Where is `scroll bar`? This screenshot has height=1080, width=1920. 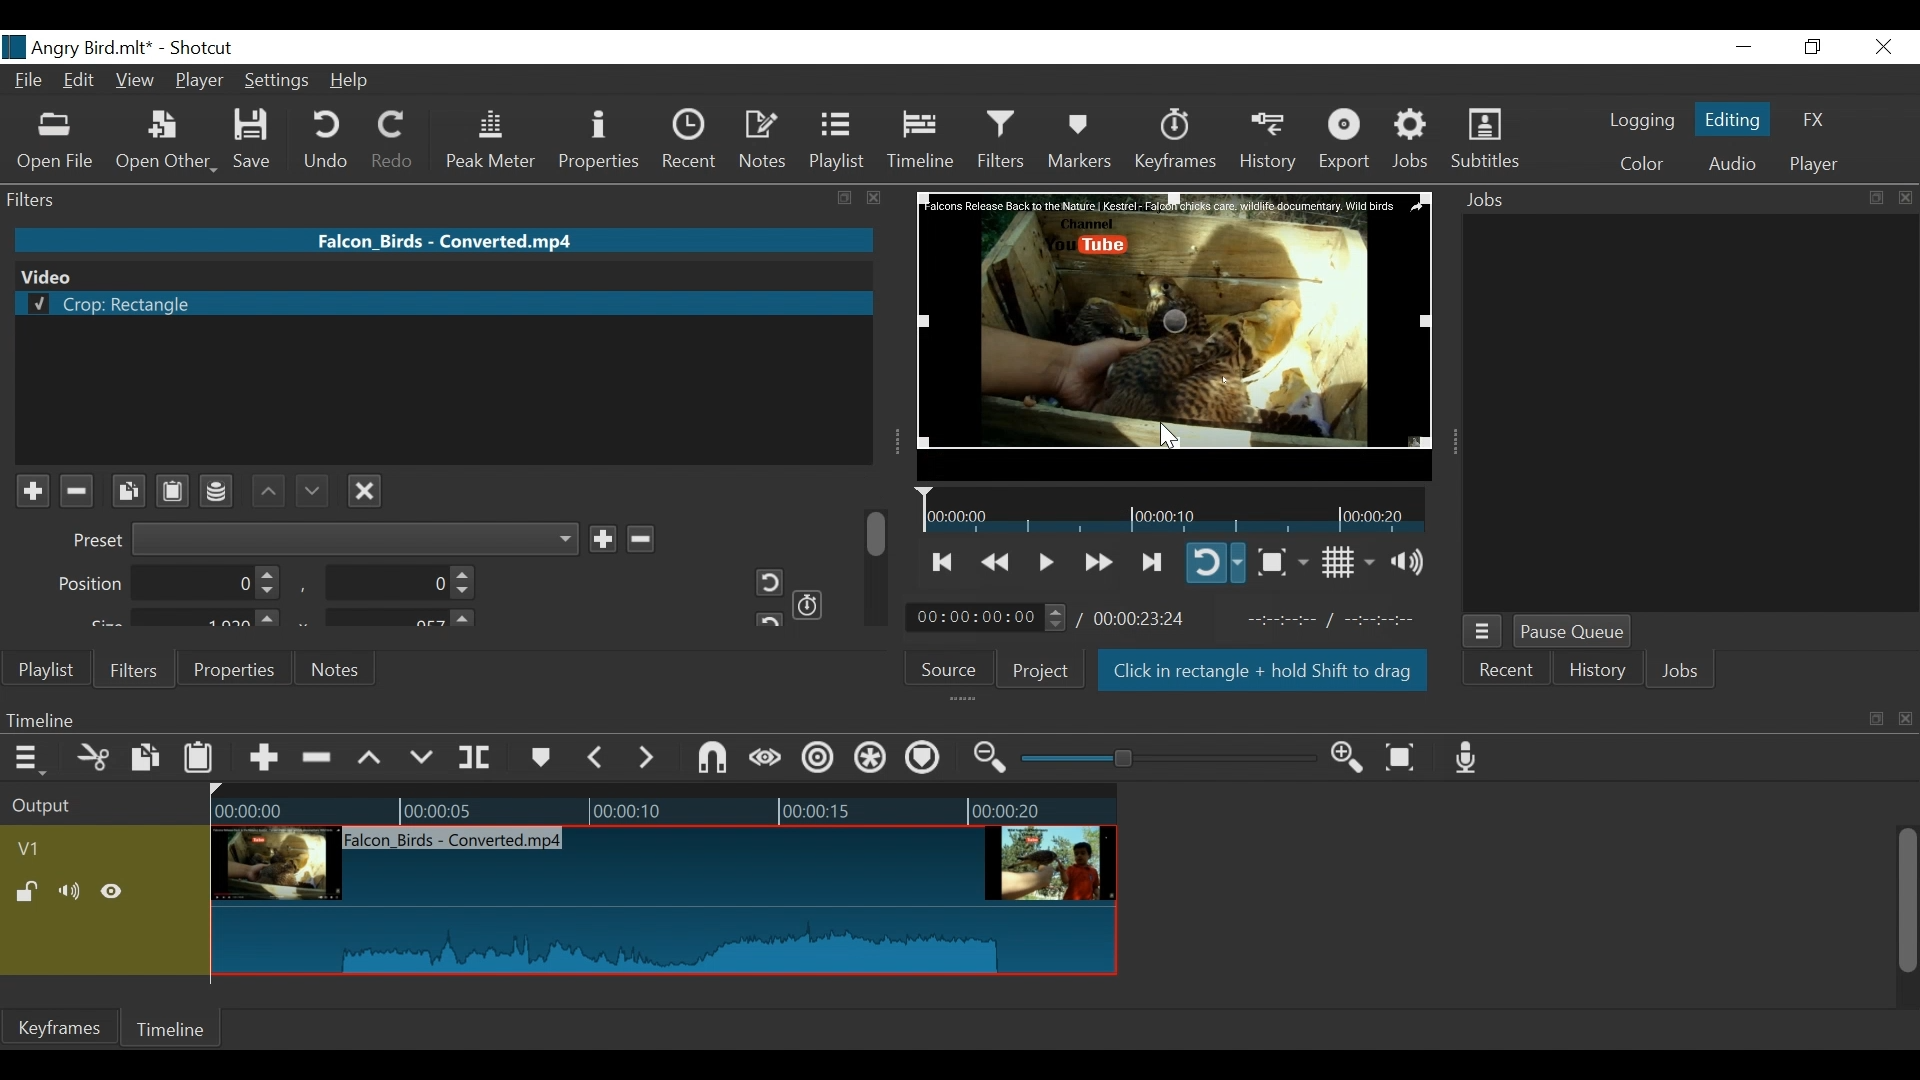 scroll bar is located at coordinates (878, 532).